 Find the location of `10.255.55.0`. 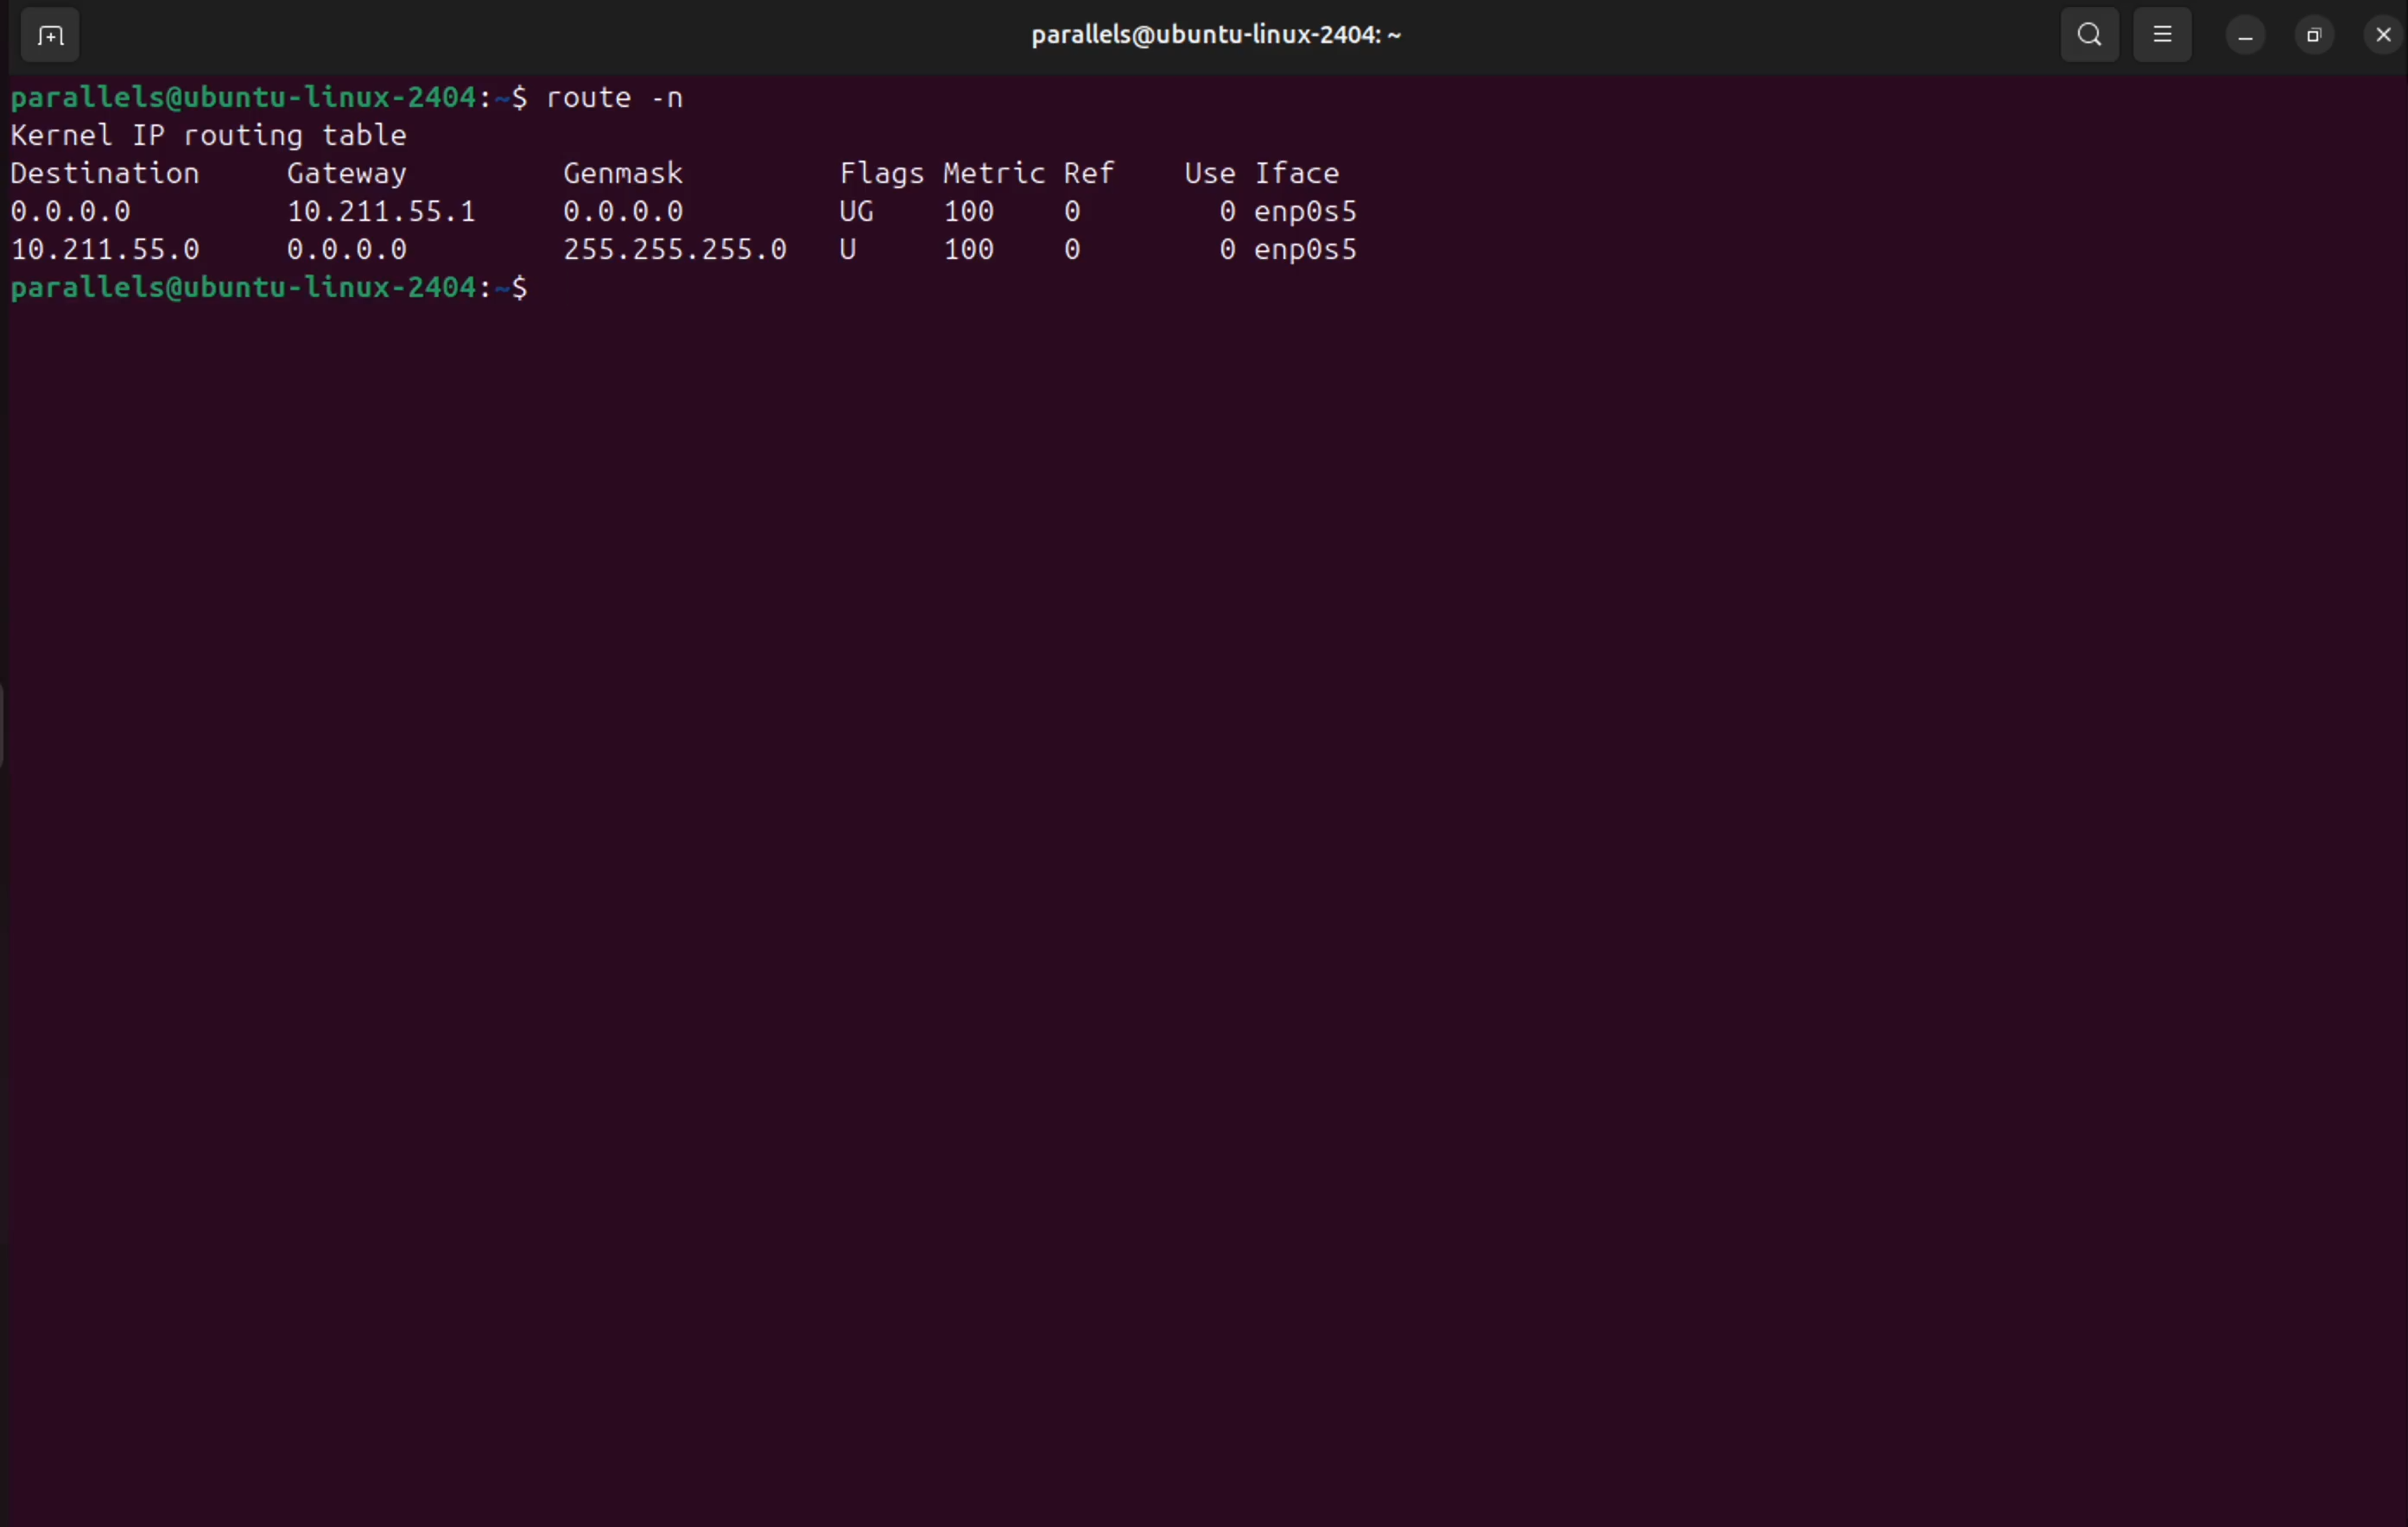

10.255.55.0 is located at coordinates (113, 254).